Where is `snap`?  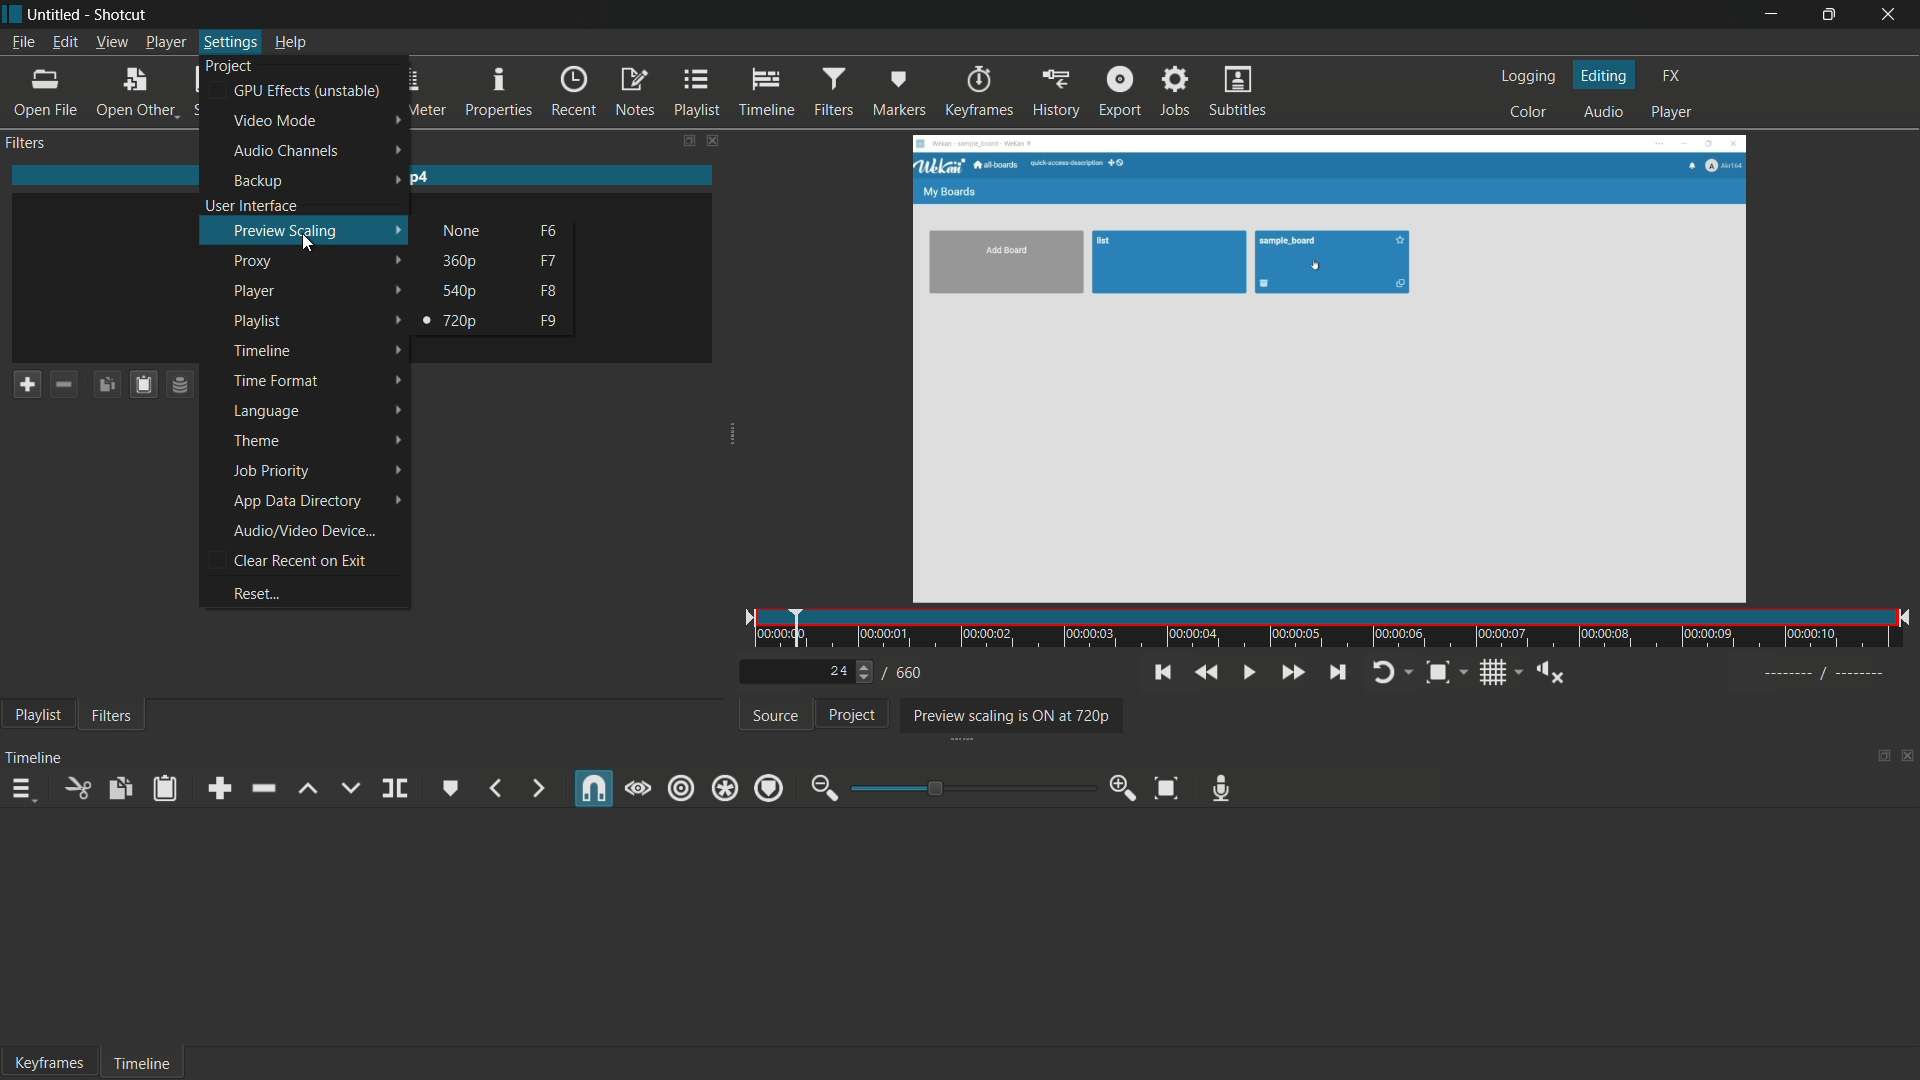
snap is located at coordinates (593, 791).